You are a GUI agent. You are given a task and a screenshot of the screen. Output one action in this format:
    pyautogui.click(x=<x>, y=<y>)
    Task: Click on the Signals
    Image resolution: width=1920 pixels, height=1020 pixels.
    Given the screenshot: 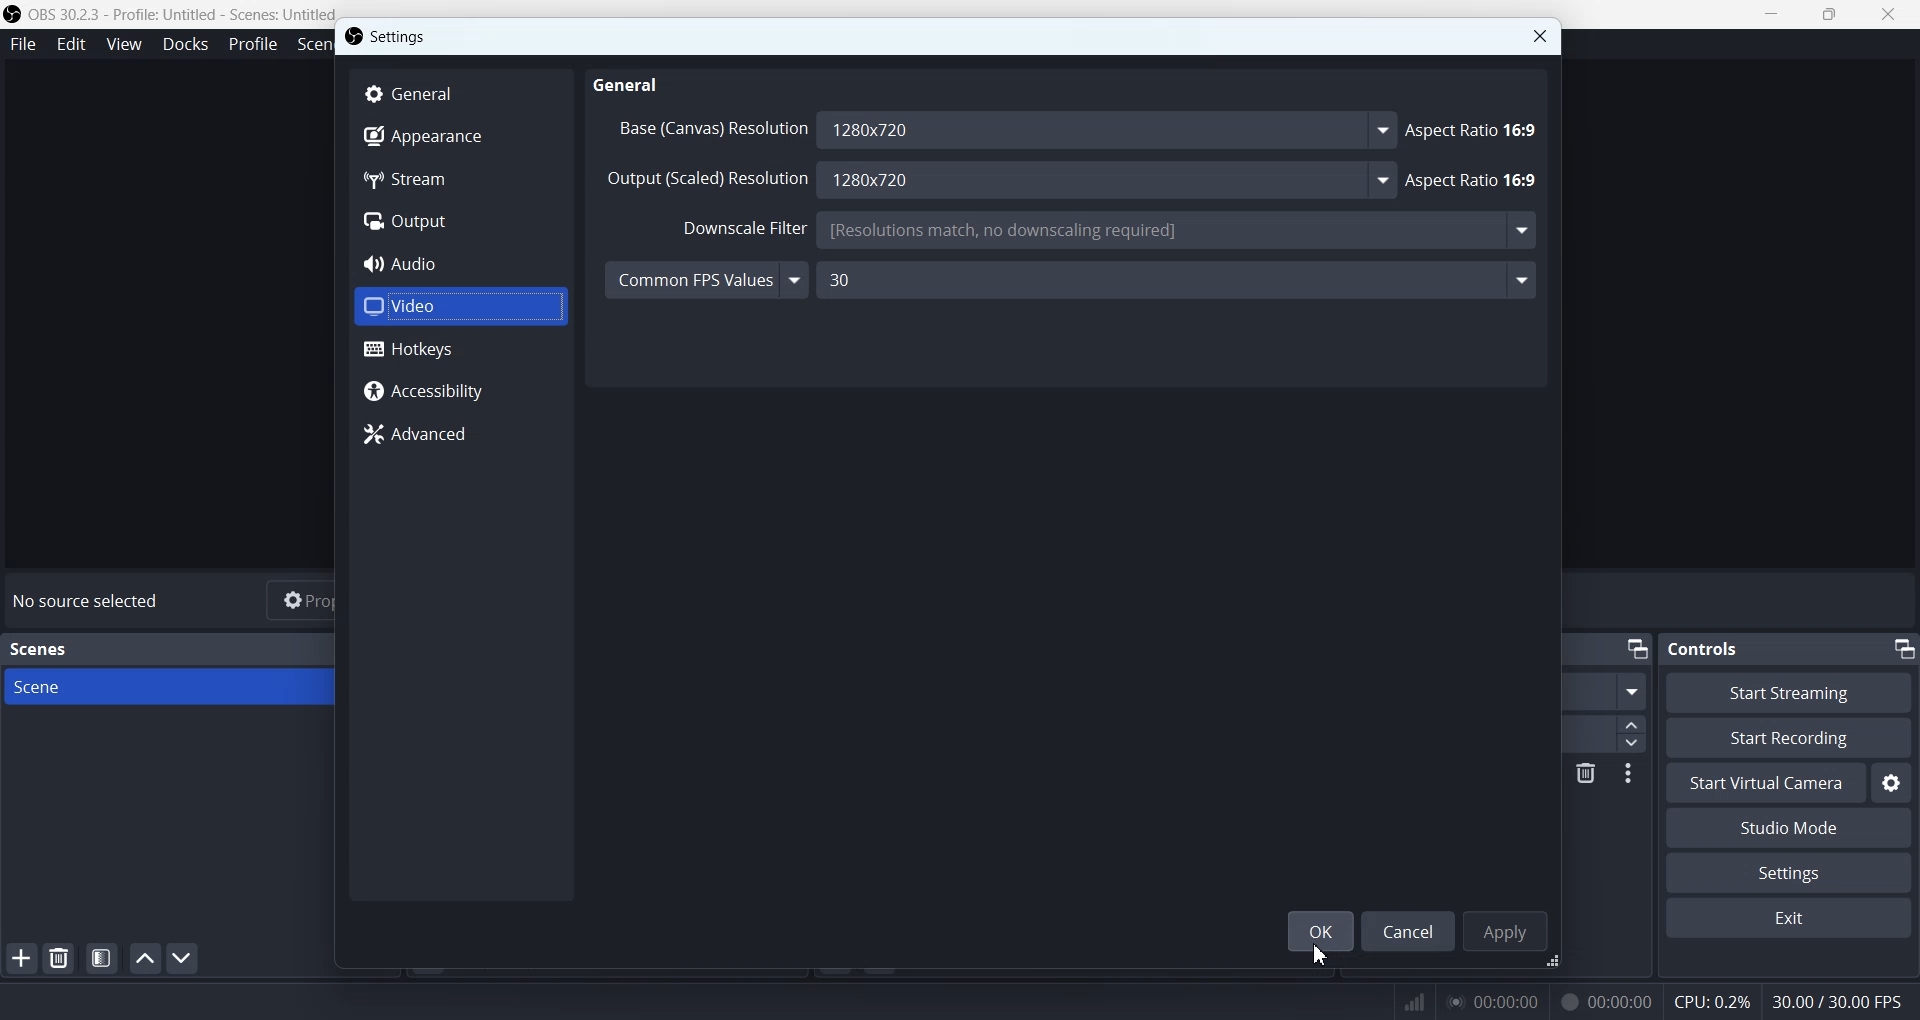 What is the action you would take?
    pyautogui.click(x=1404, y=1000)
    